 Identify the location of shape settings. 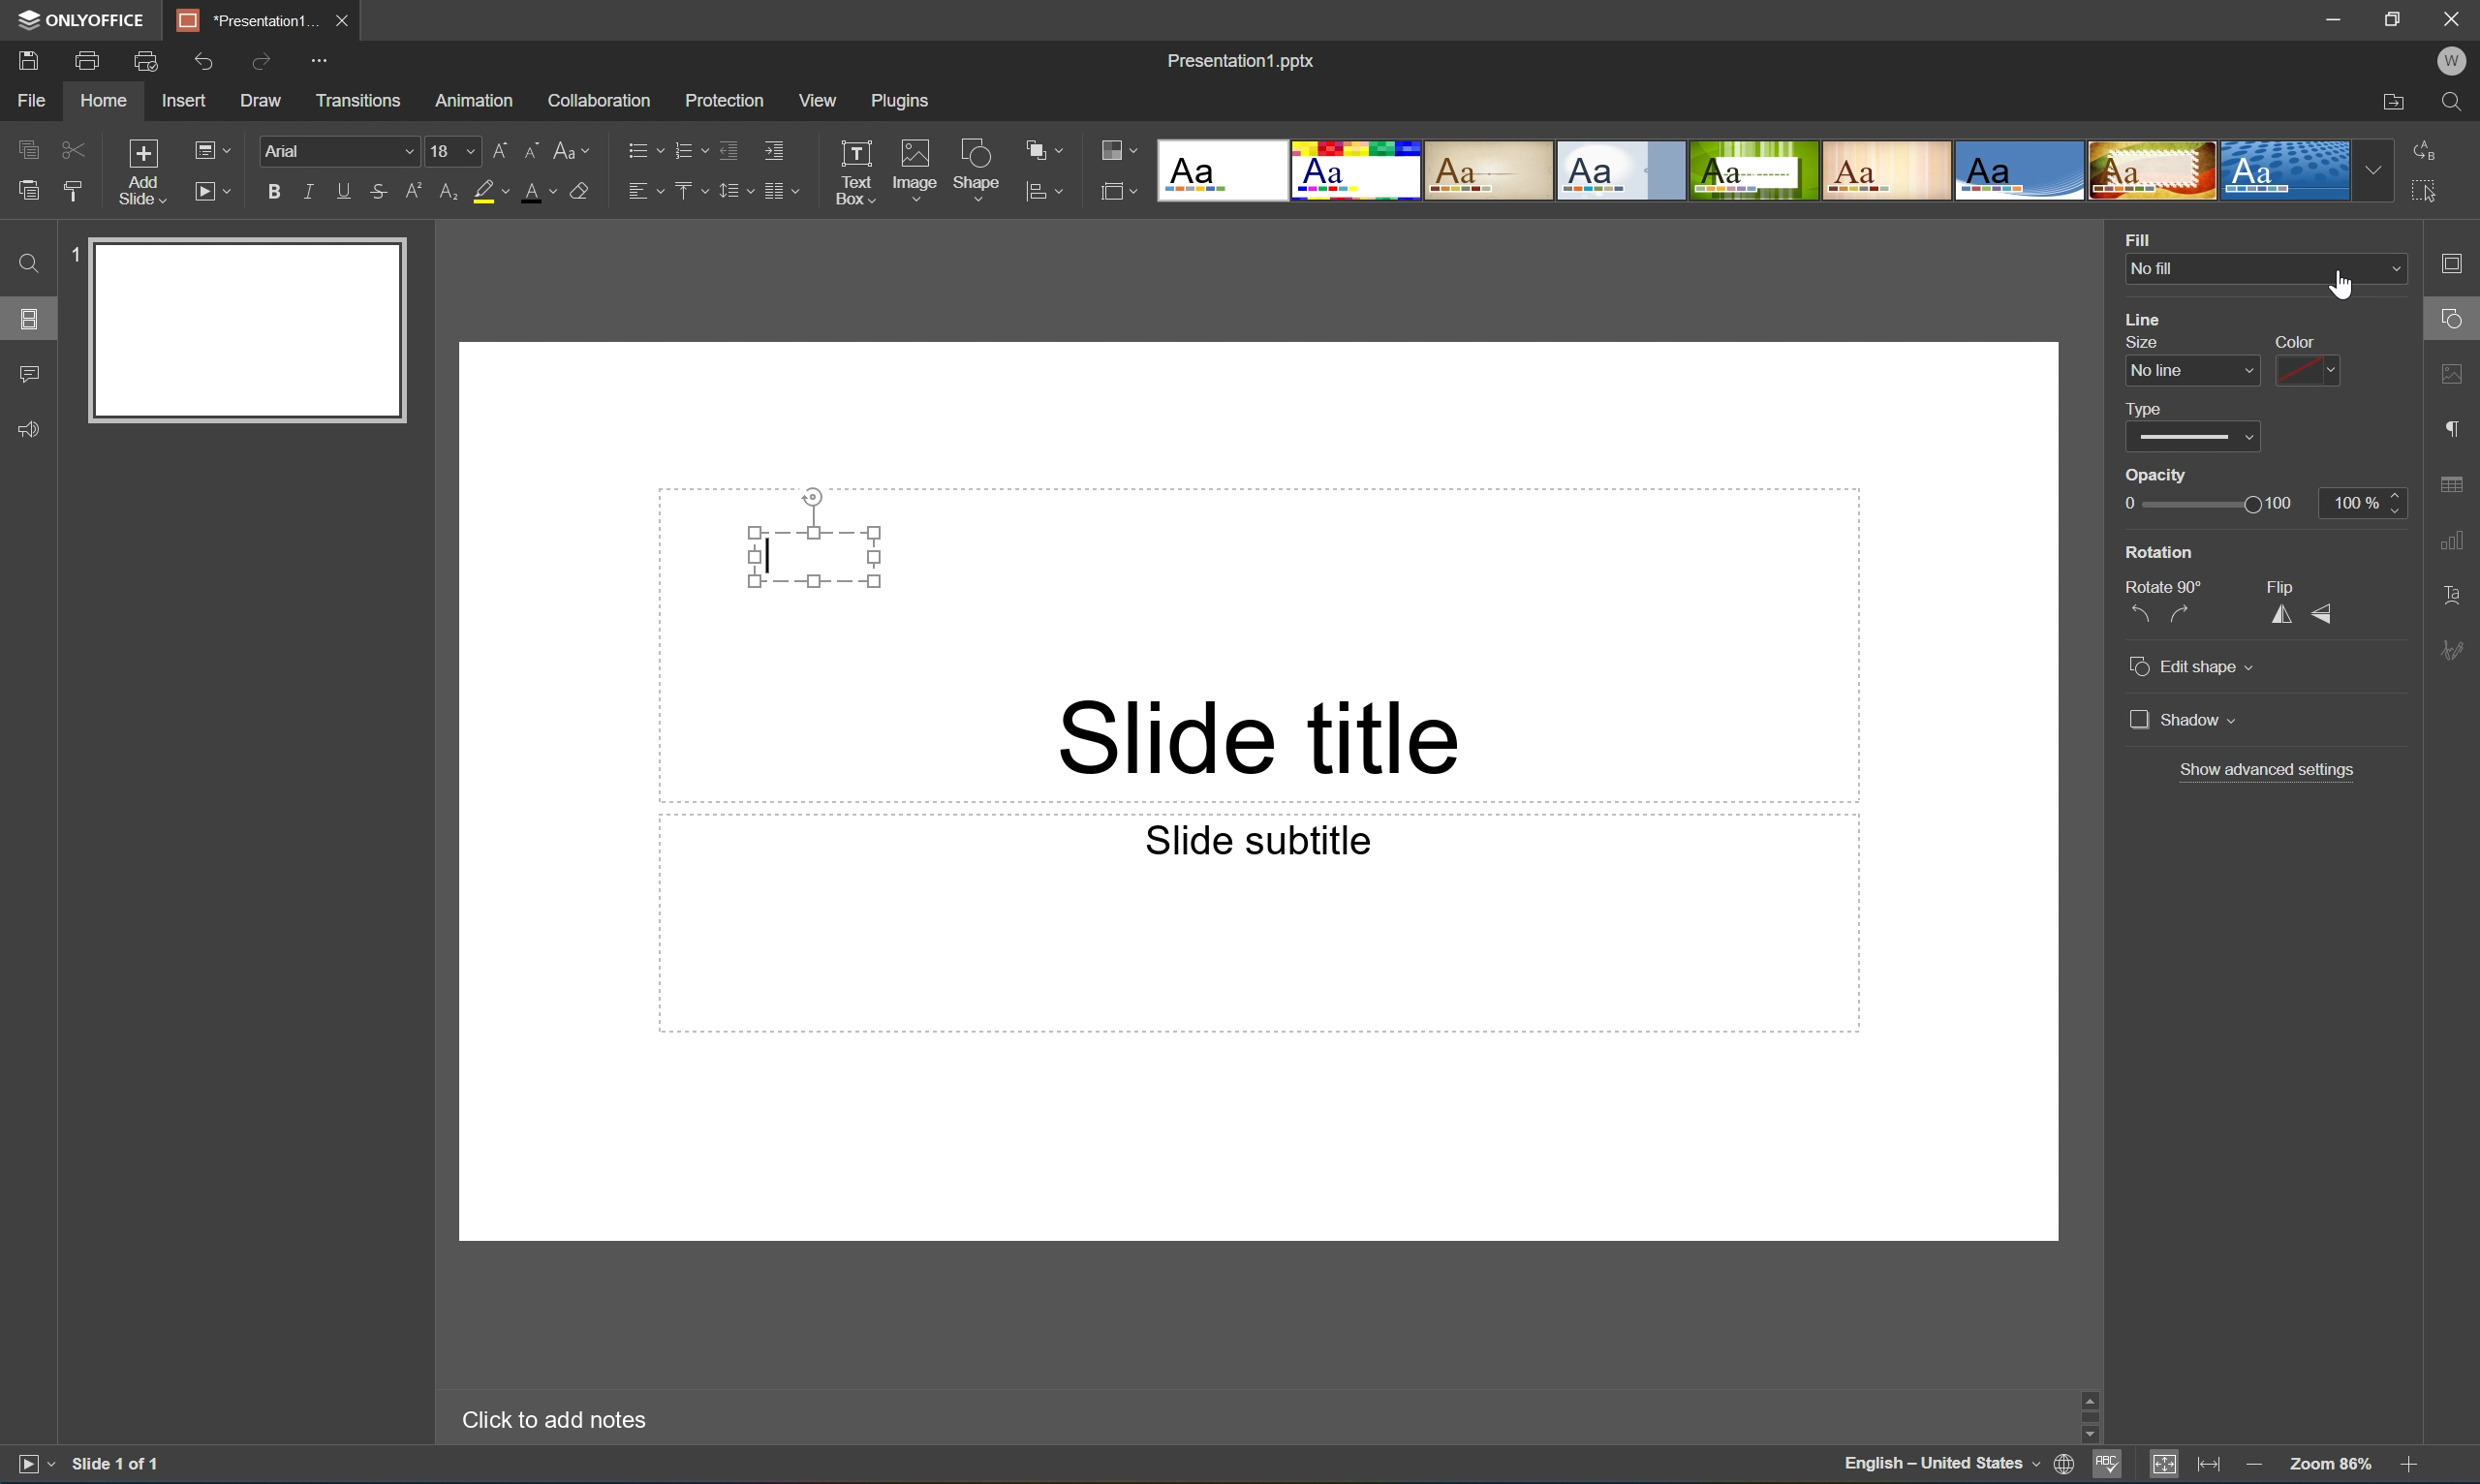
(2455, 320).